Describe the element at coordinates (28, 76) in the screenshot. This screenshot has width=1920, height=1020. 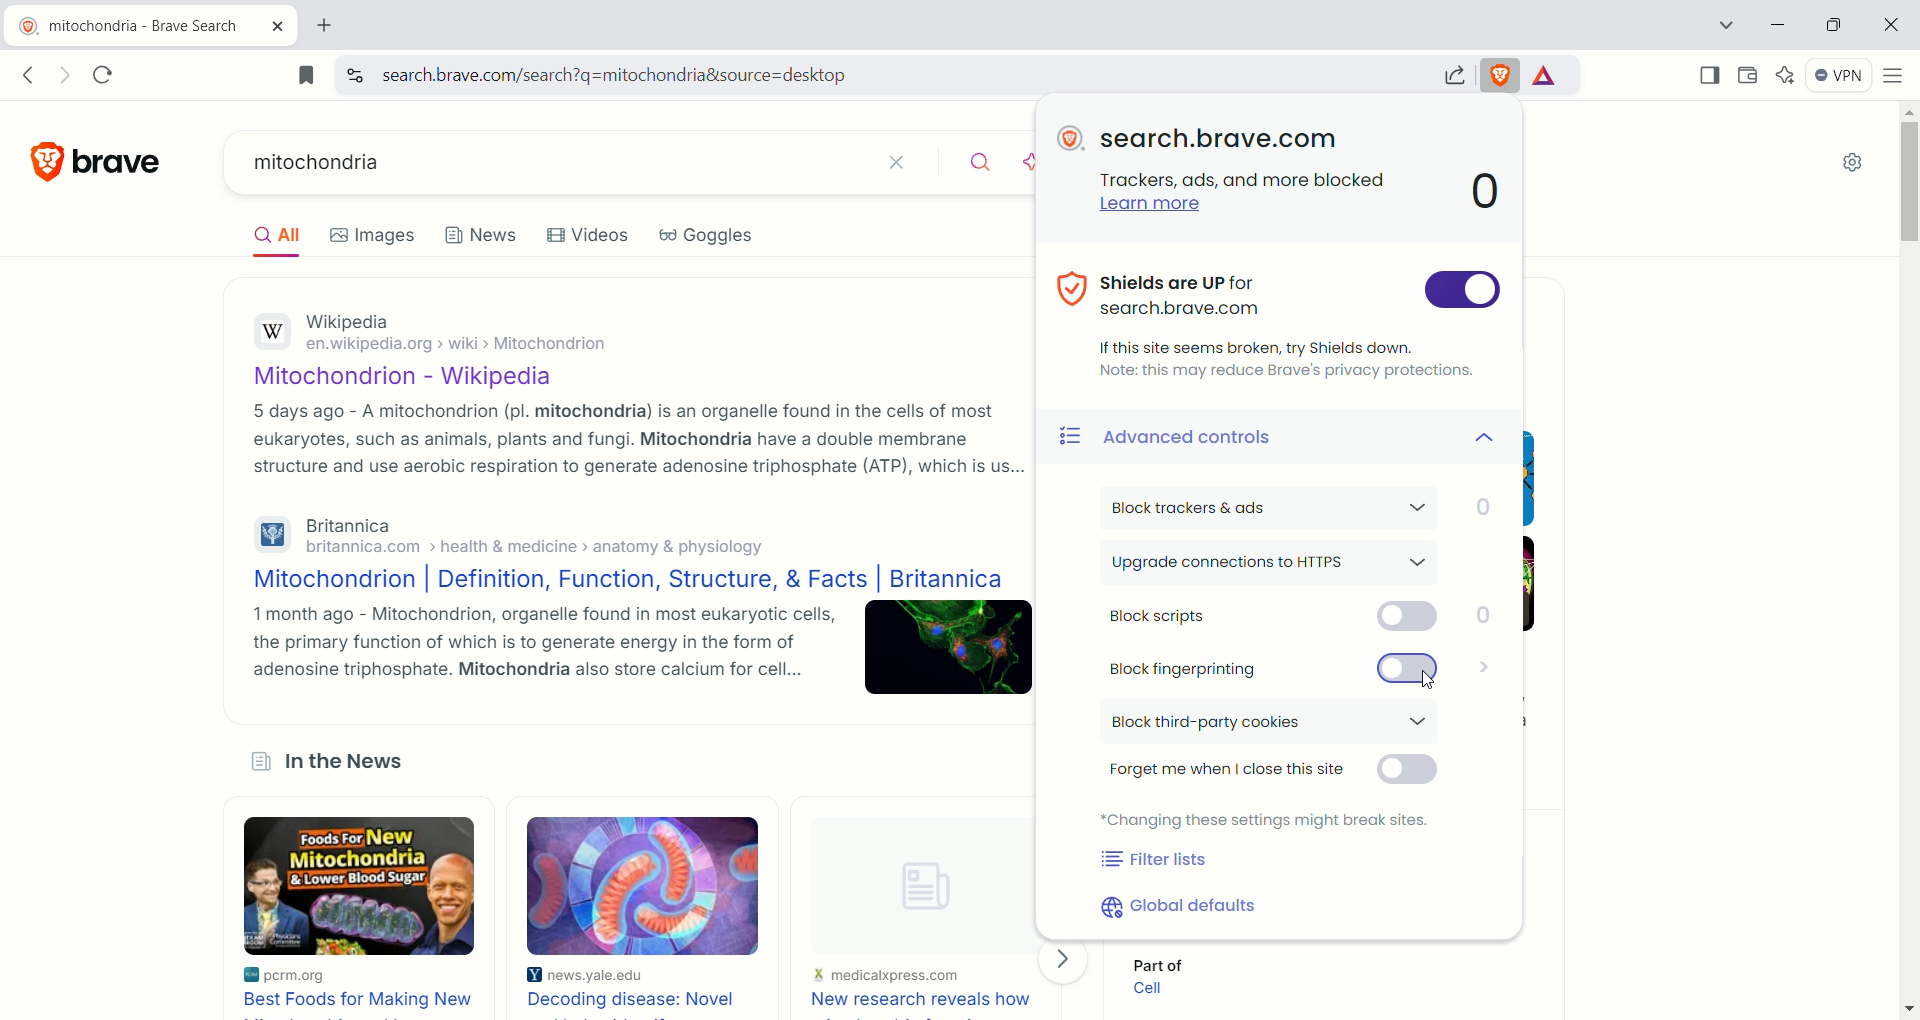
I see `Click to go back, hold to see history` at that location.